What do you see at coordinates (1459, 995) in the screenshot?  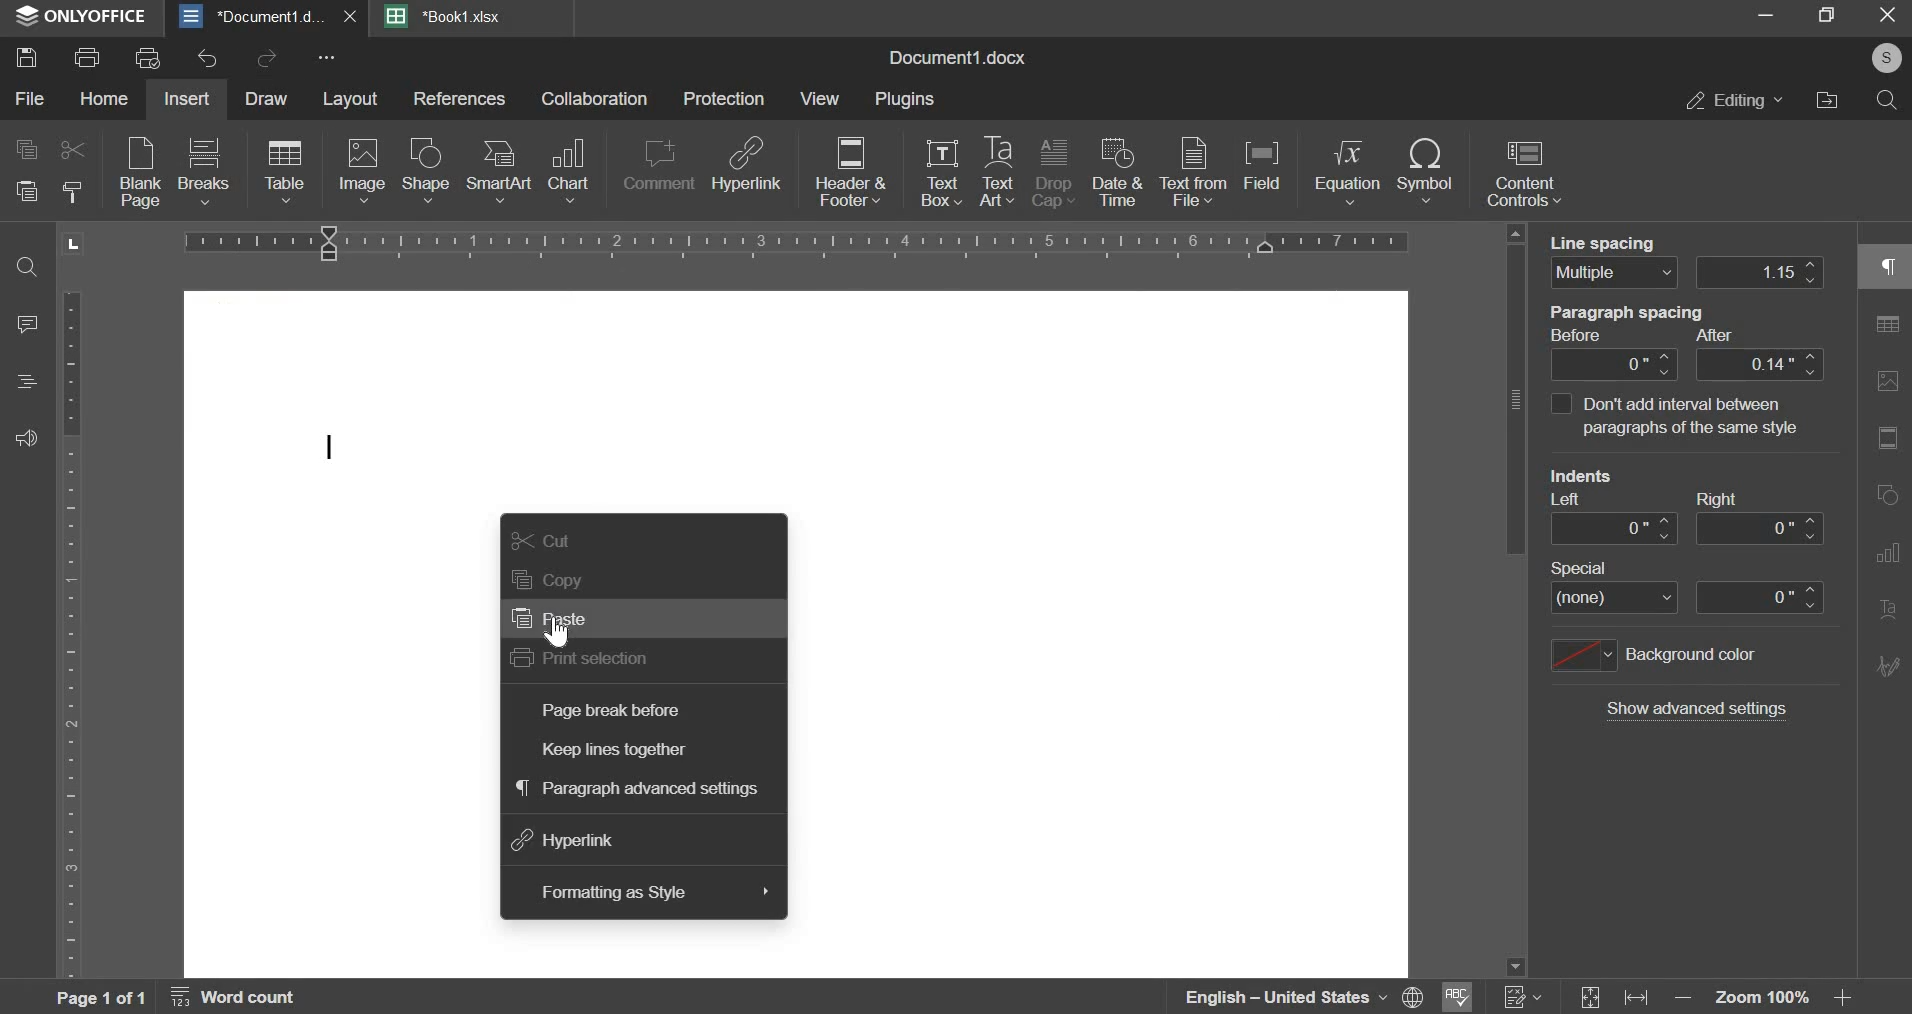 I see `spelling` at bounding box center [1459, 995].